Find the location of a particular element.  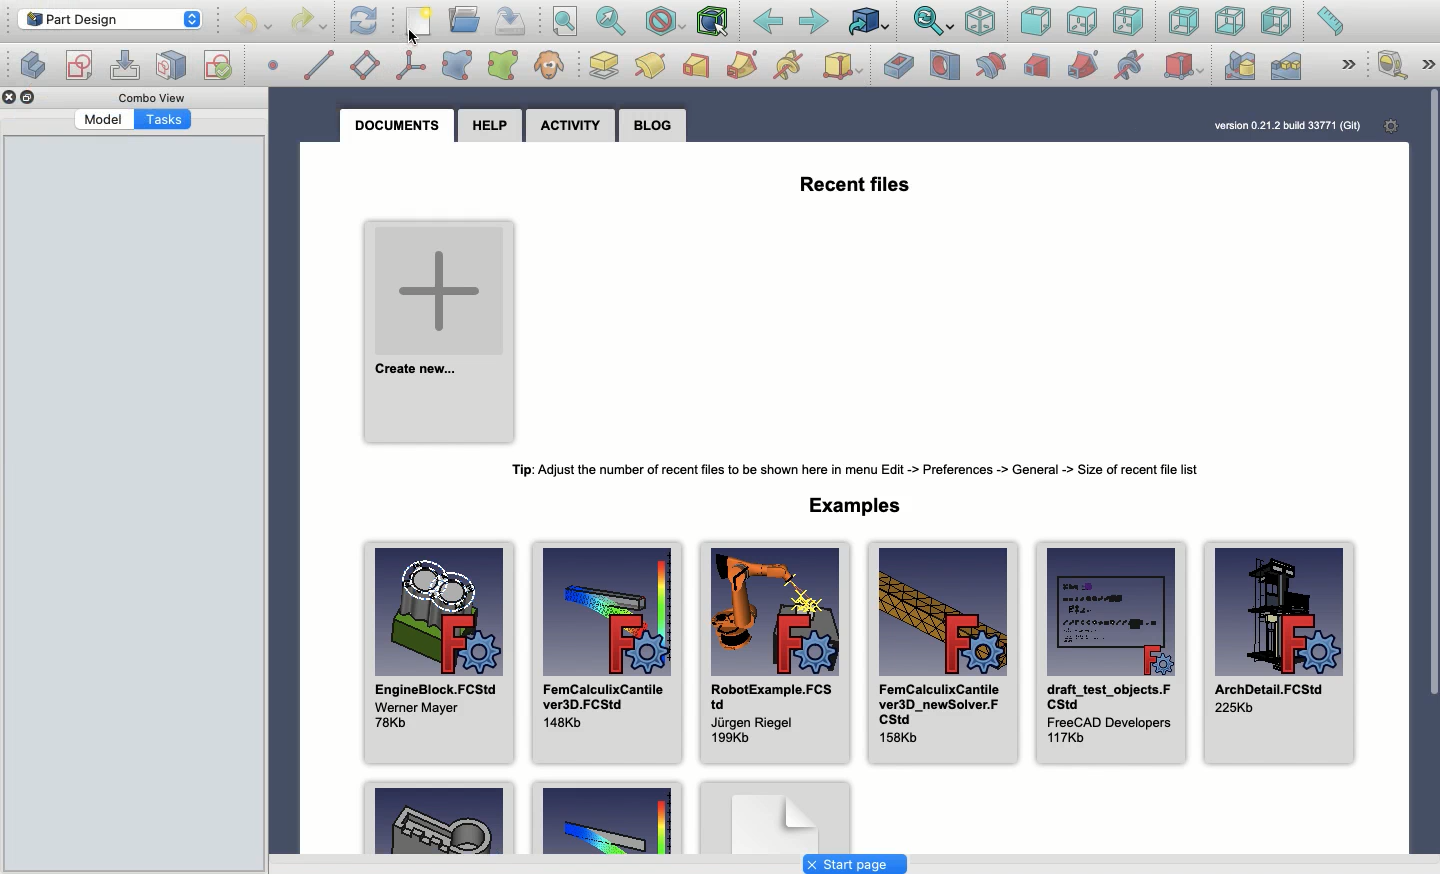

Measure is located at coordinates (1329, 23).